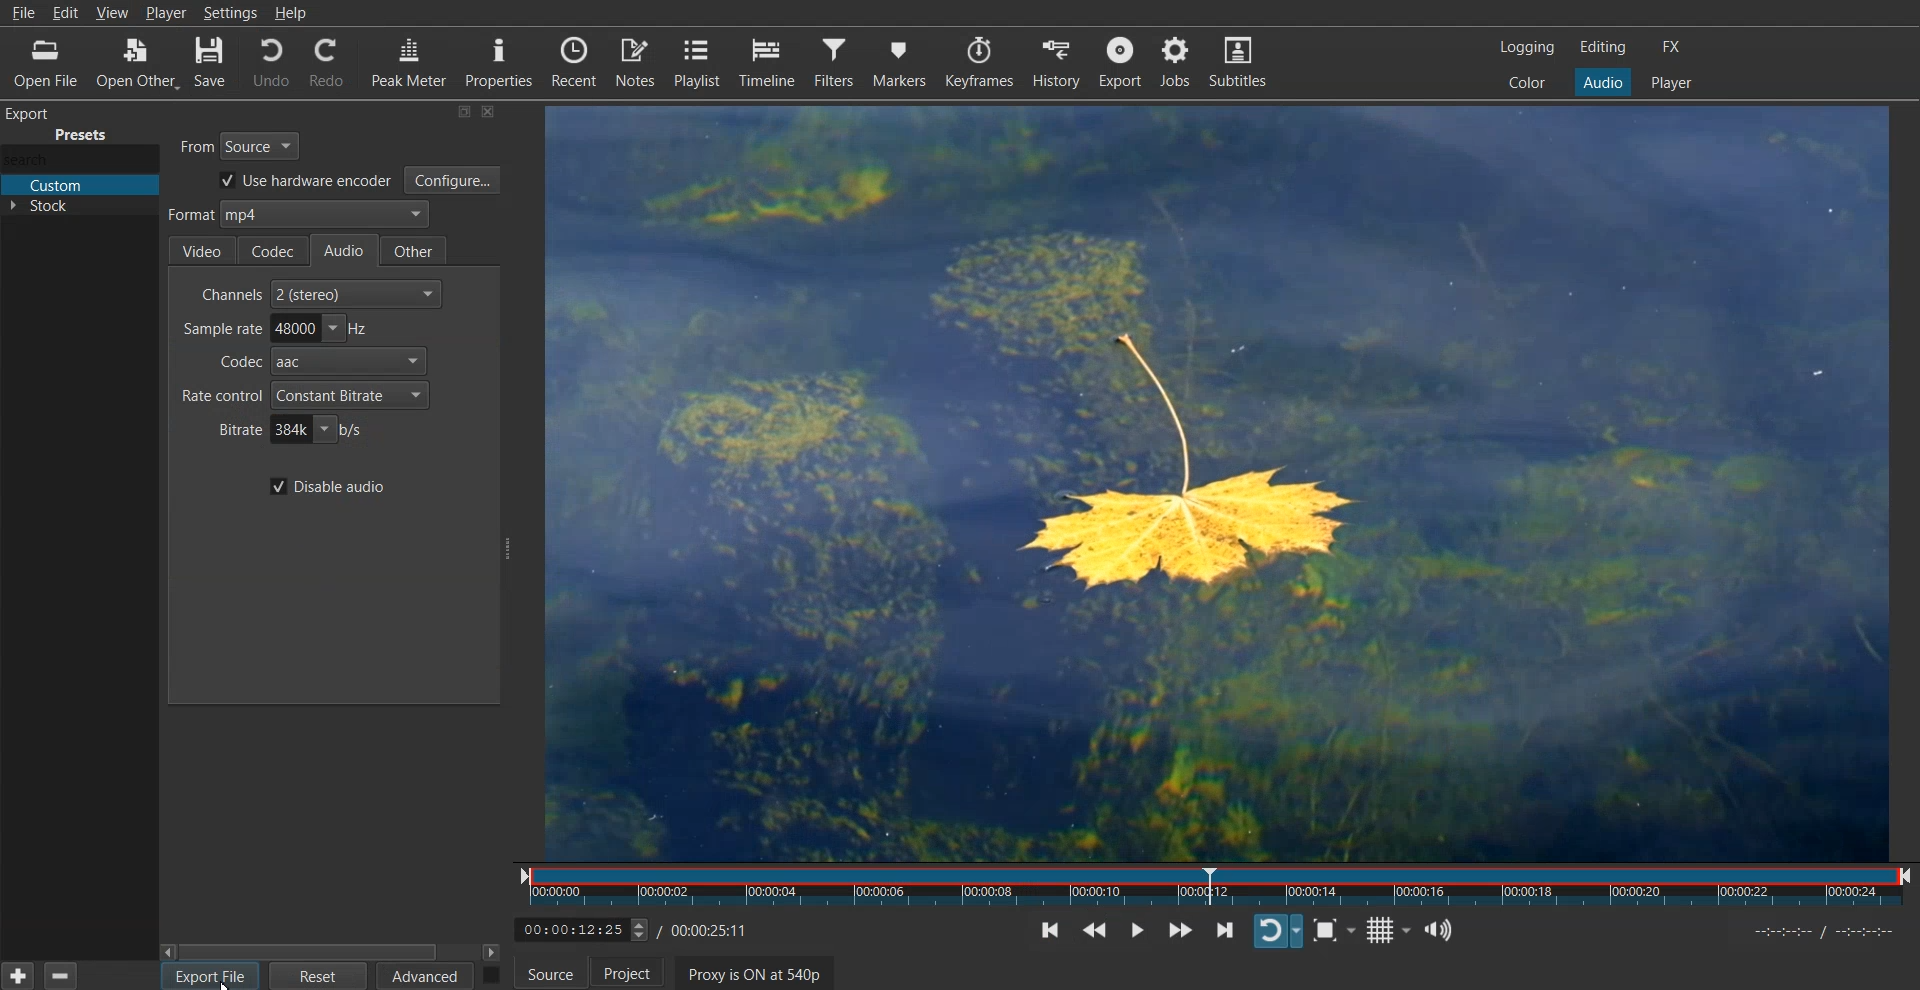 The height and width of the screenshot is (990, 1920). What do you see at coordinates (319, 976) in the screenshot?
I see `Reset` at bounding box center [319, 976].